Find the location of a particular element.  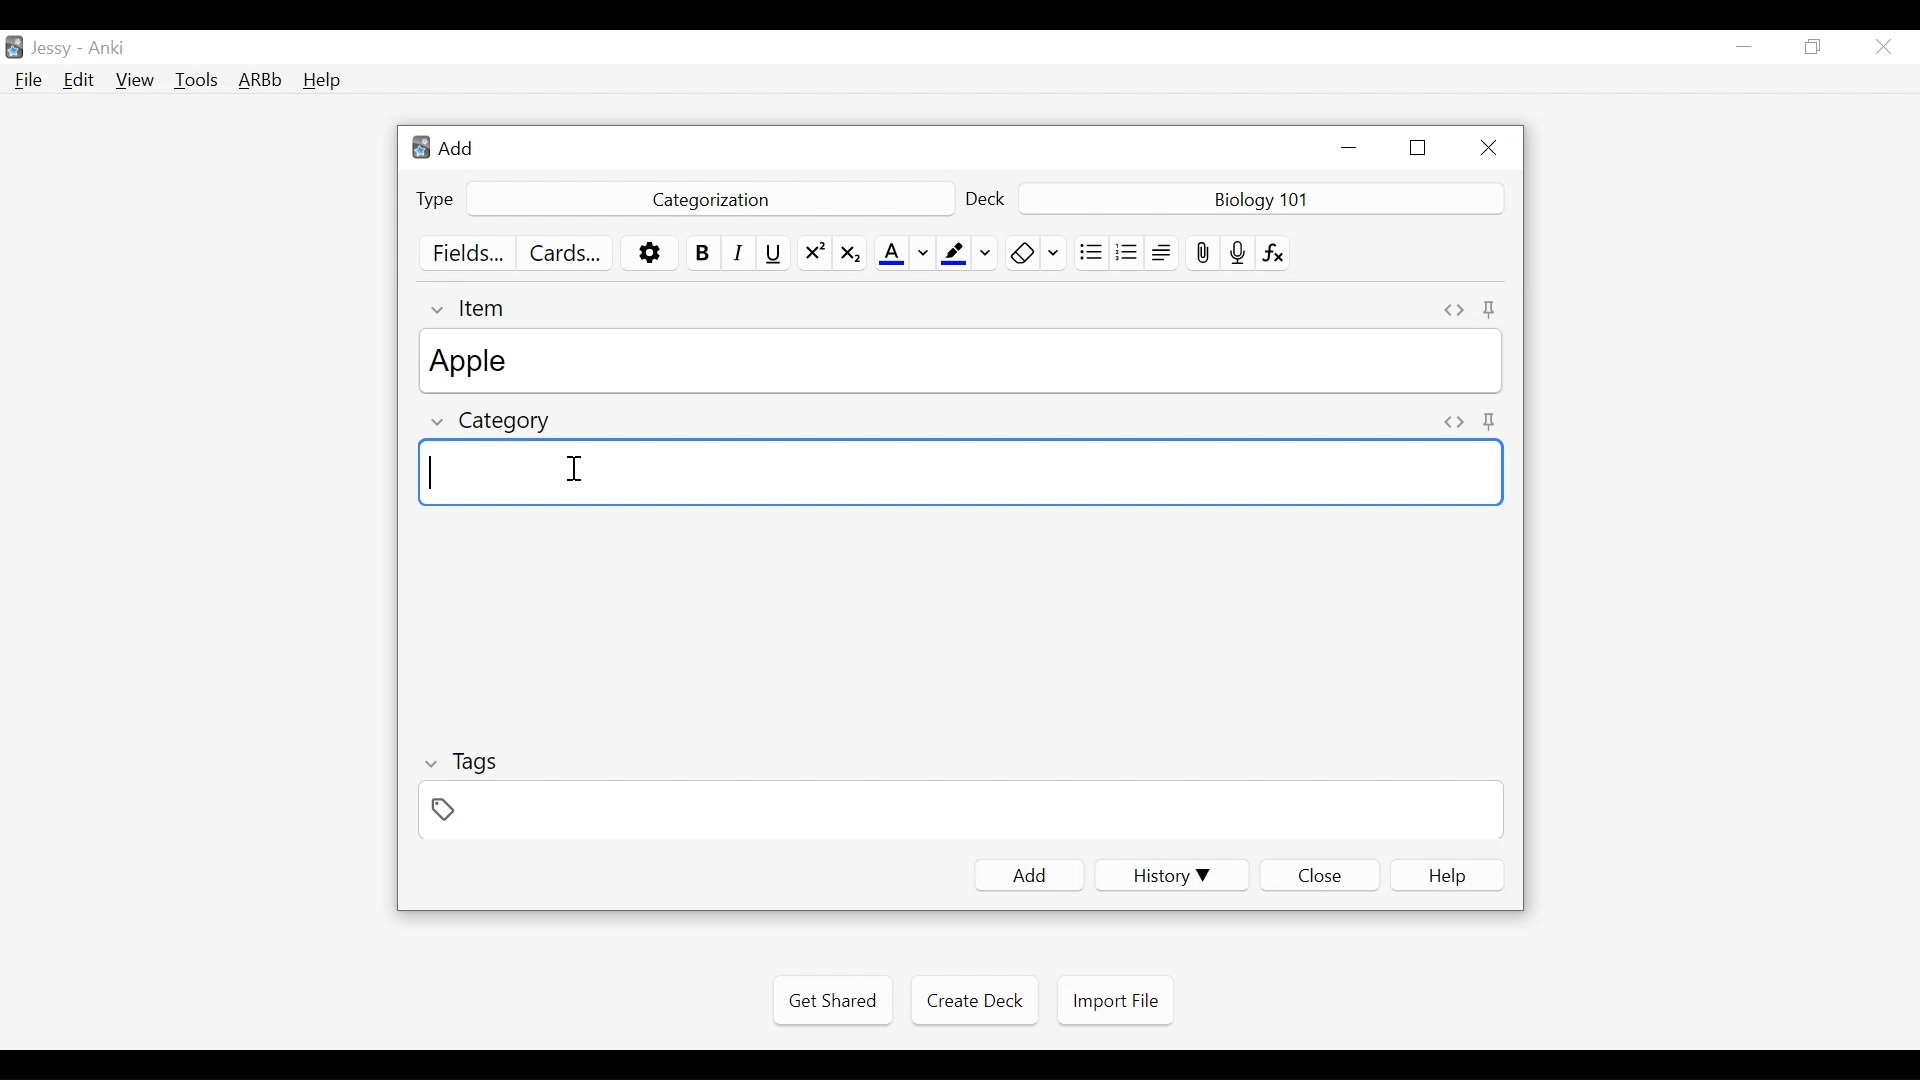

Restore is located at coordinates (1419, 148).